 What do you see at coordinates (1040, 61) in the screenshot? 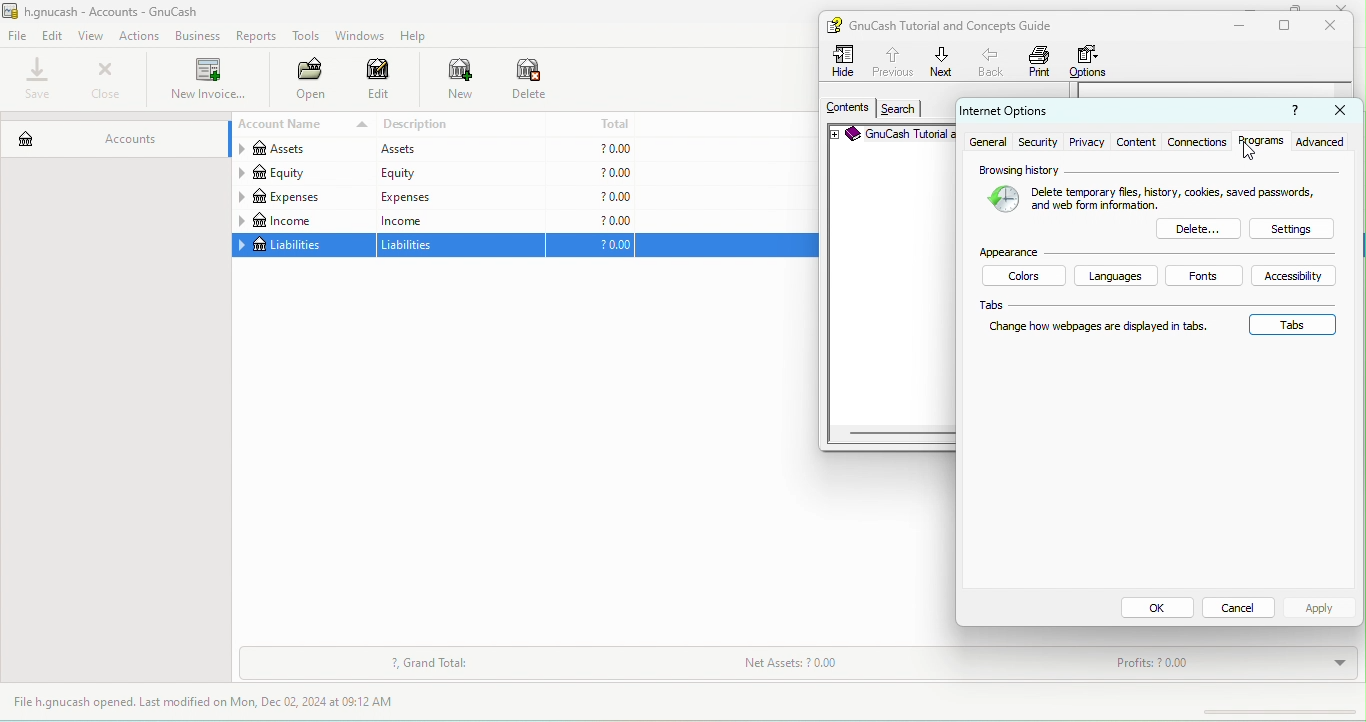
I see `print` at bounding box center [1040, 61].